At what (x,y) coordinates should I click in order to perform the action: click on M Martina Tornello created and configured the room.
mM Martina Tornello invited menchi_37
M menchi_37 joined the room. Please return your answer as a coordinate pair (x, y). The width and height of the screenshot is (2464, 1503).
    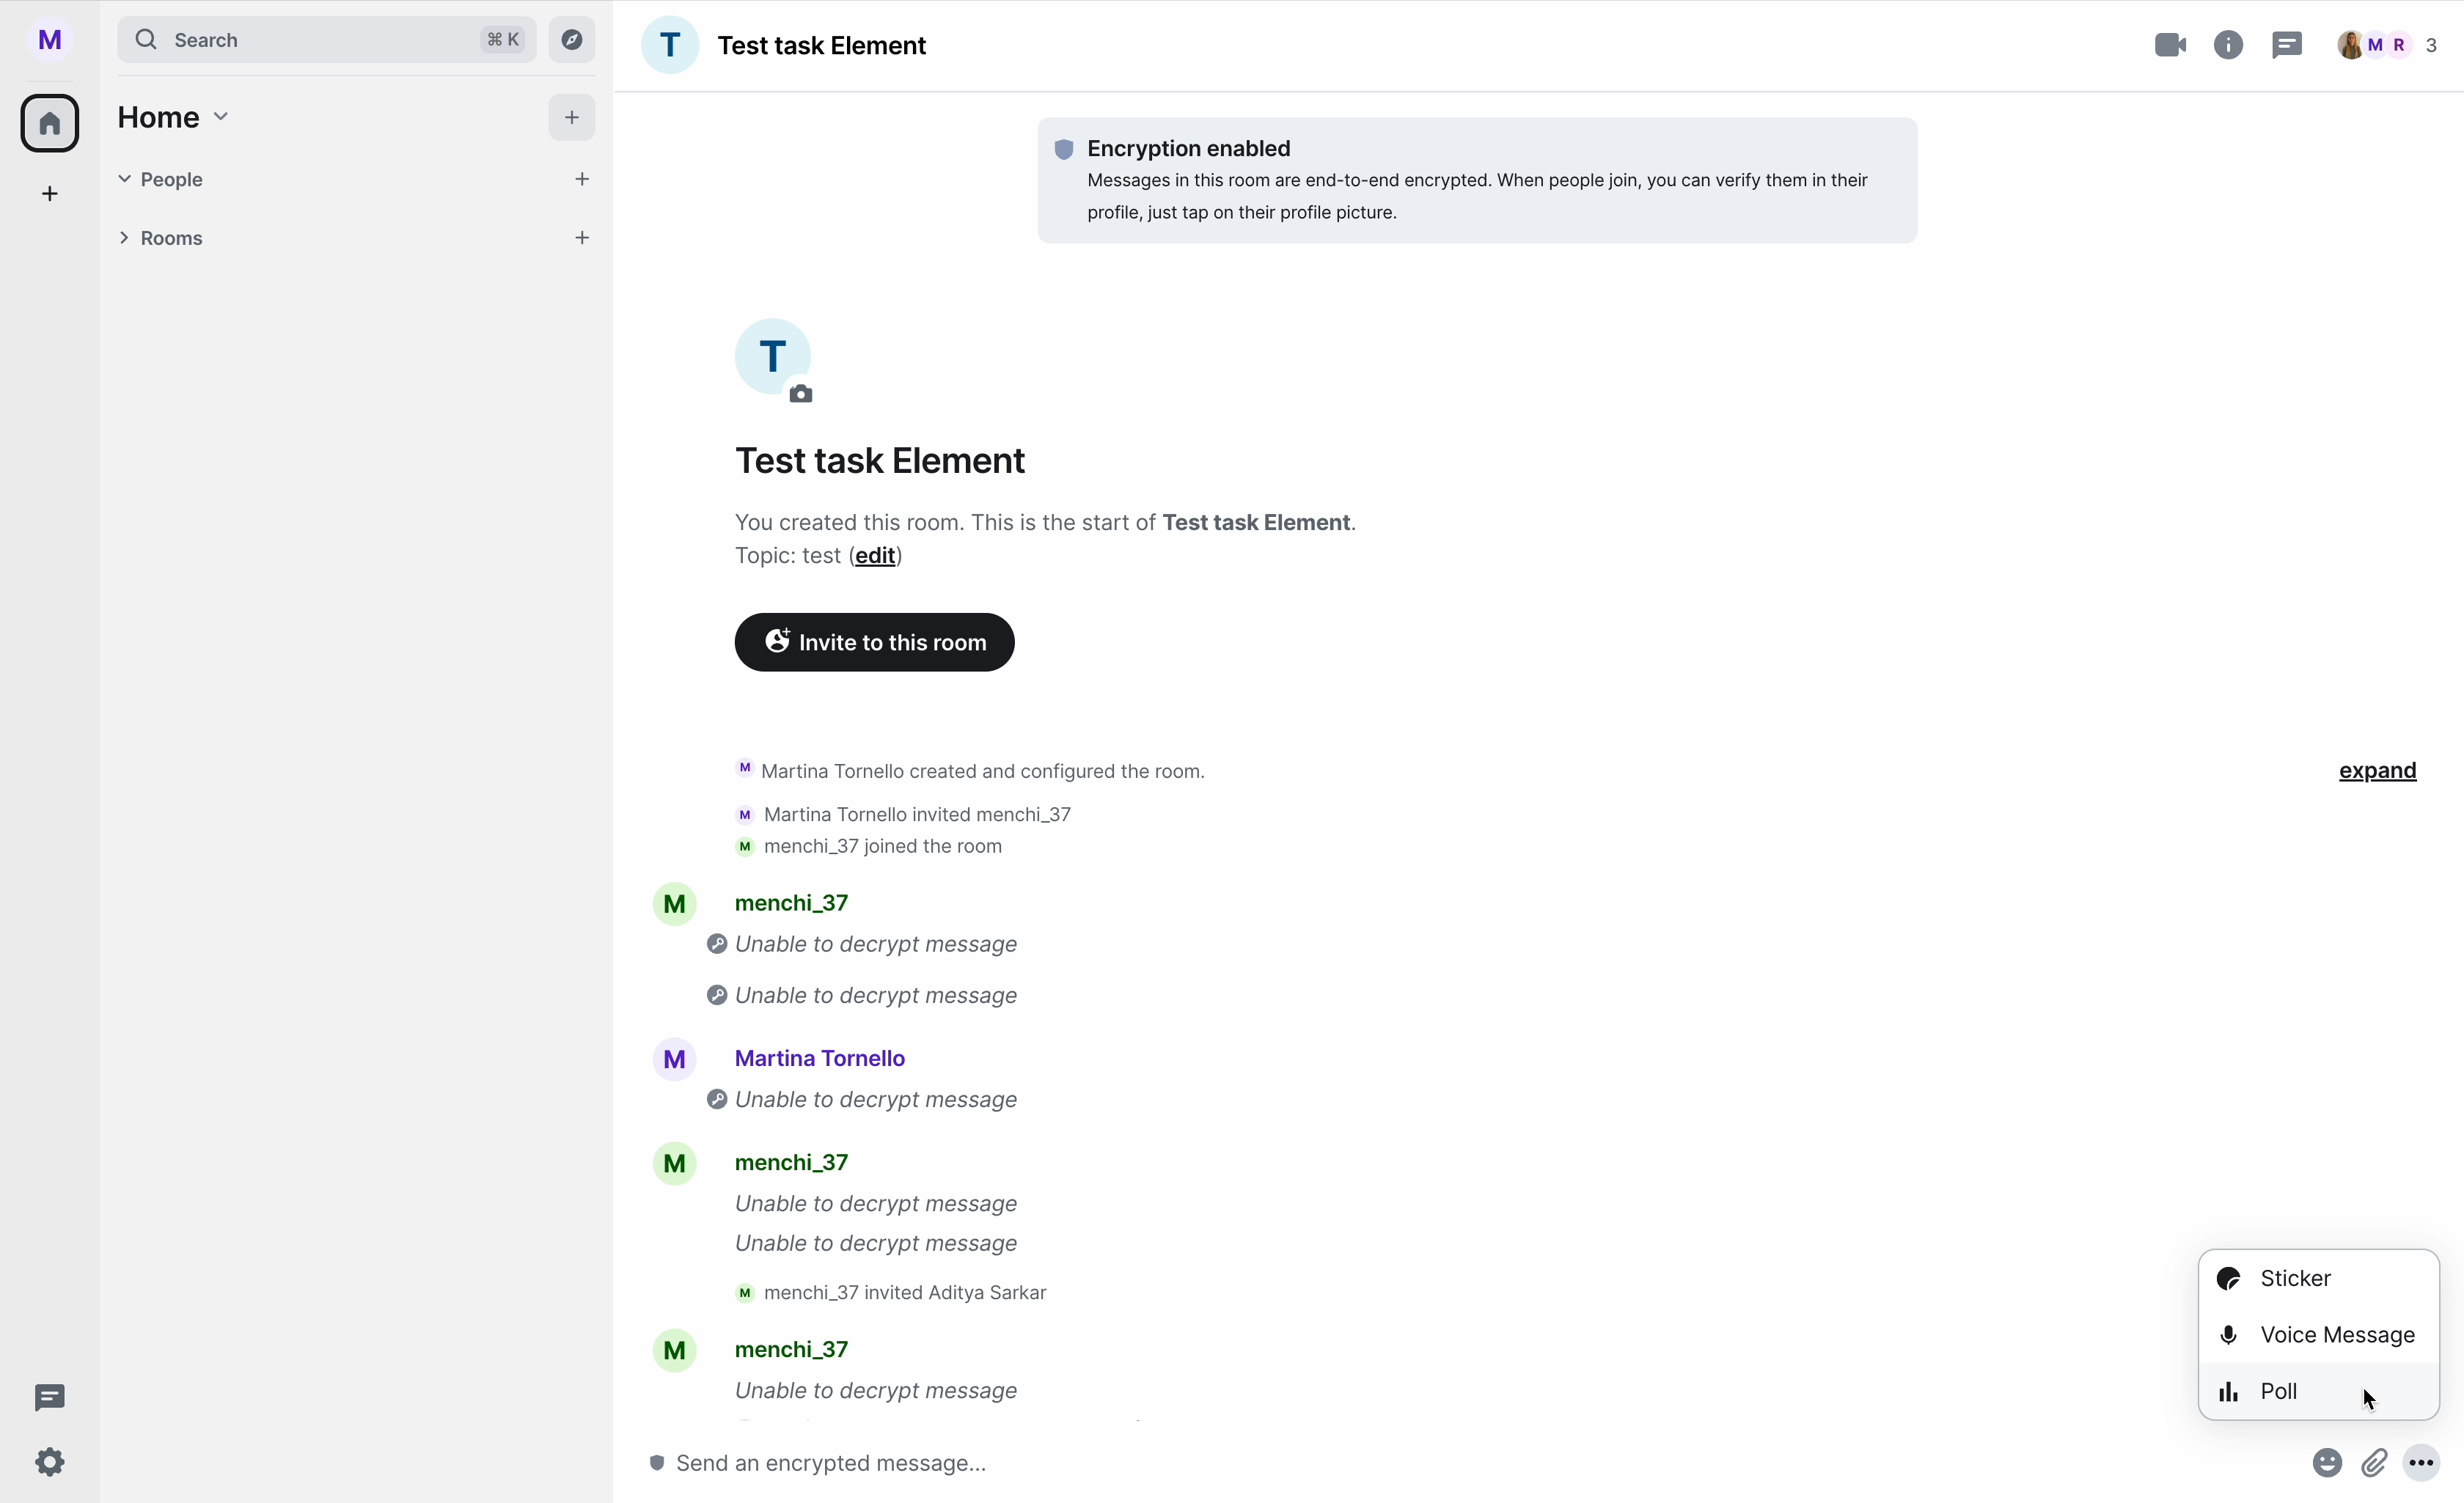
    Looking at the image, I should click on (961, 799).